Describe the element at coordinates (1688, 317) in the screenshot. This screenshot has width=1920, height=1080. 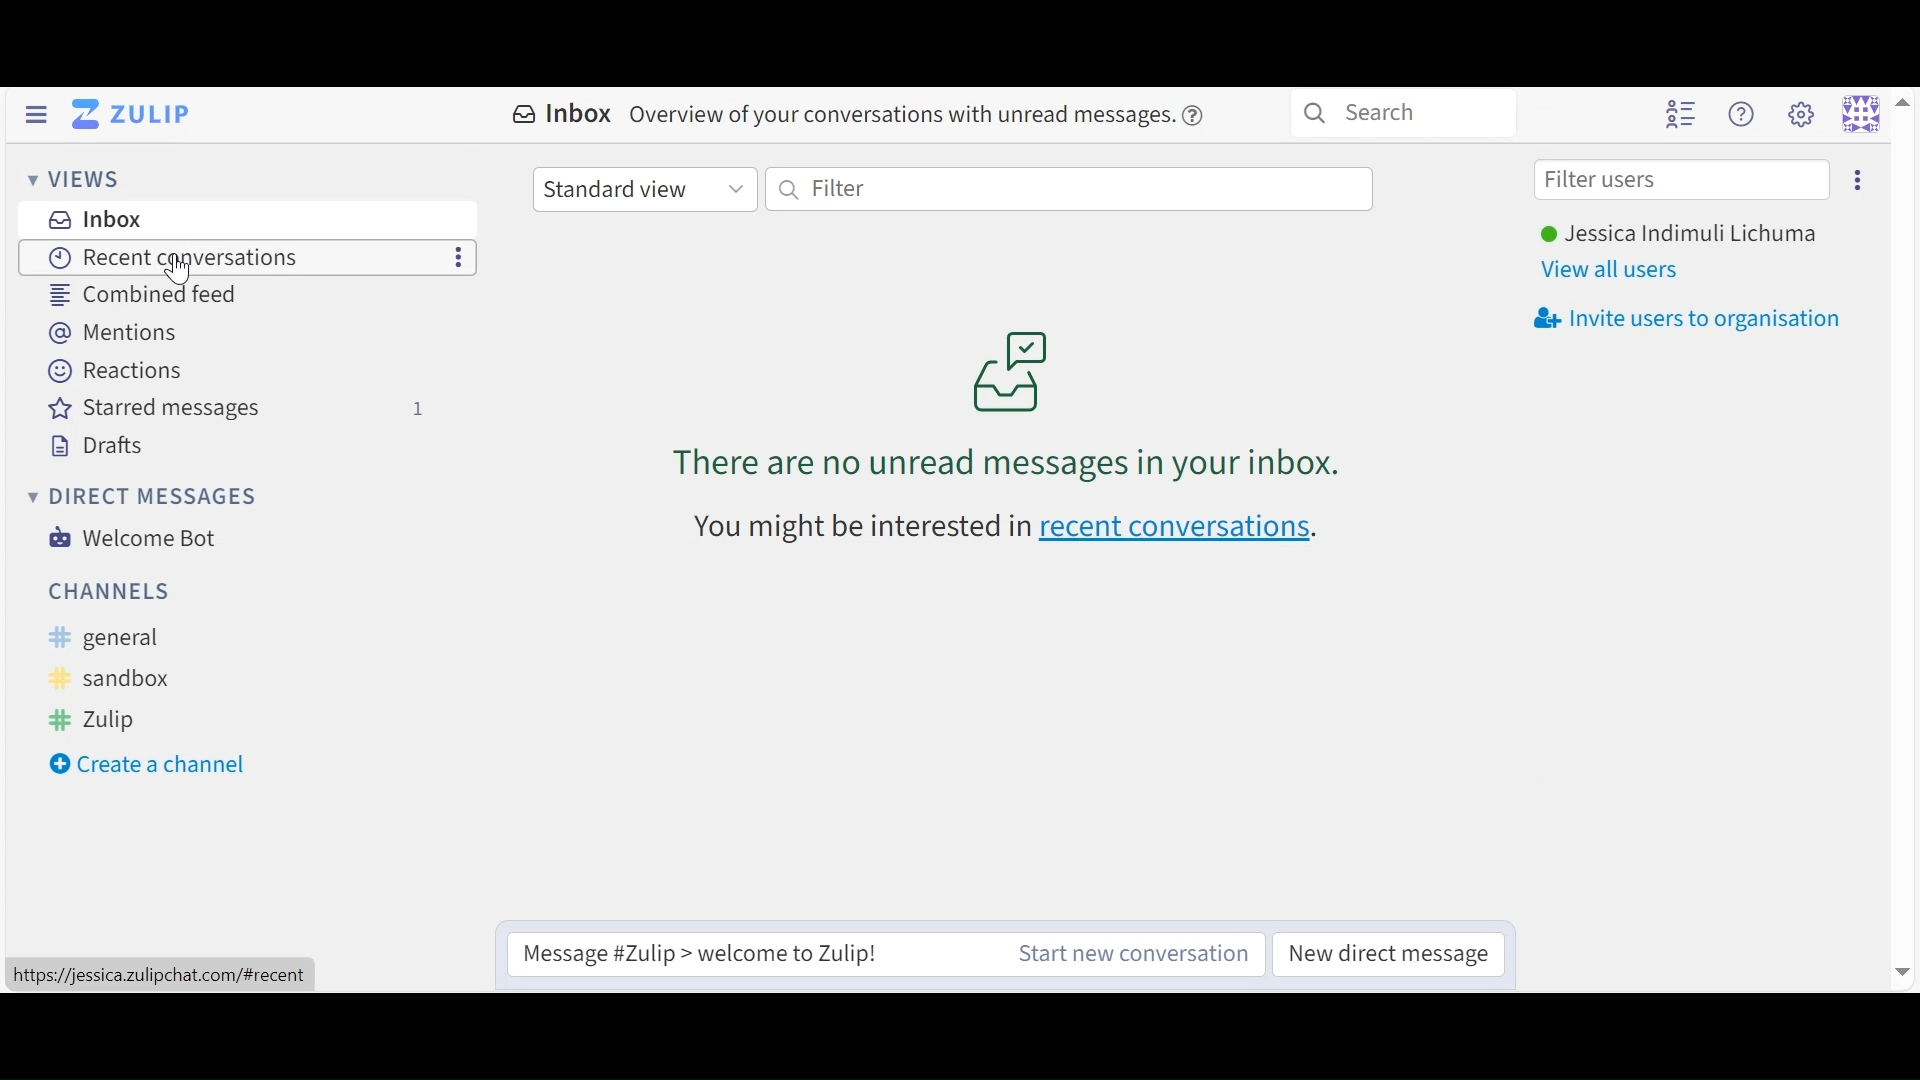
I see `Invite users to organisation` at that location.